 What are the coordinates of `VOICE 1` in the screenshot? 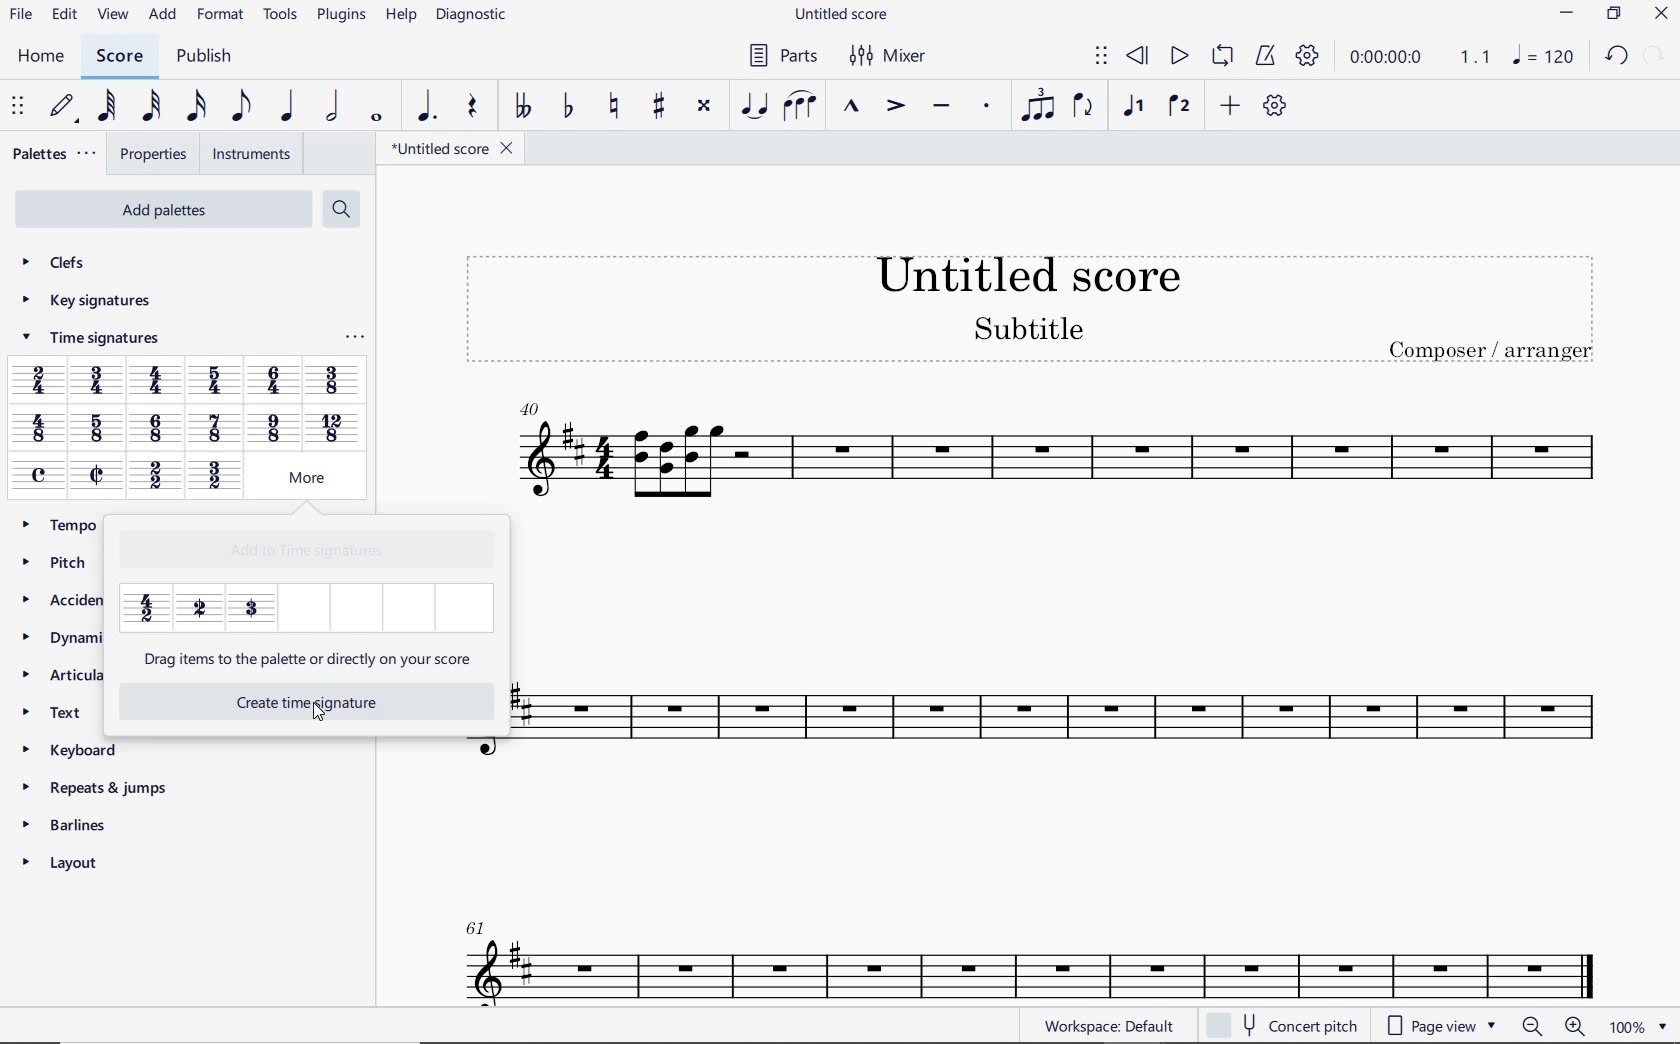 It's located at (1136, 109).